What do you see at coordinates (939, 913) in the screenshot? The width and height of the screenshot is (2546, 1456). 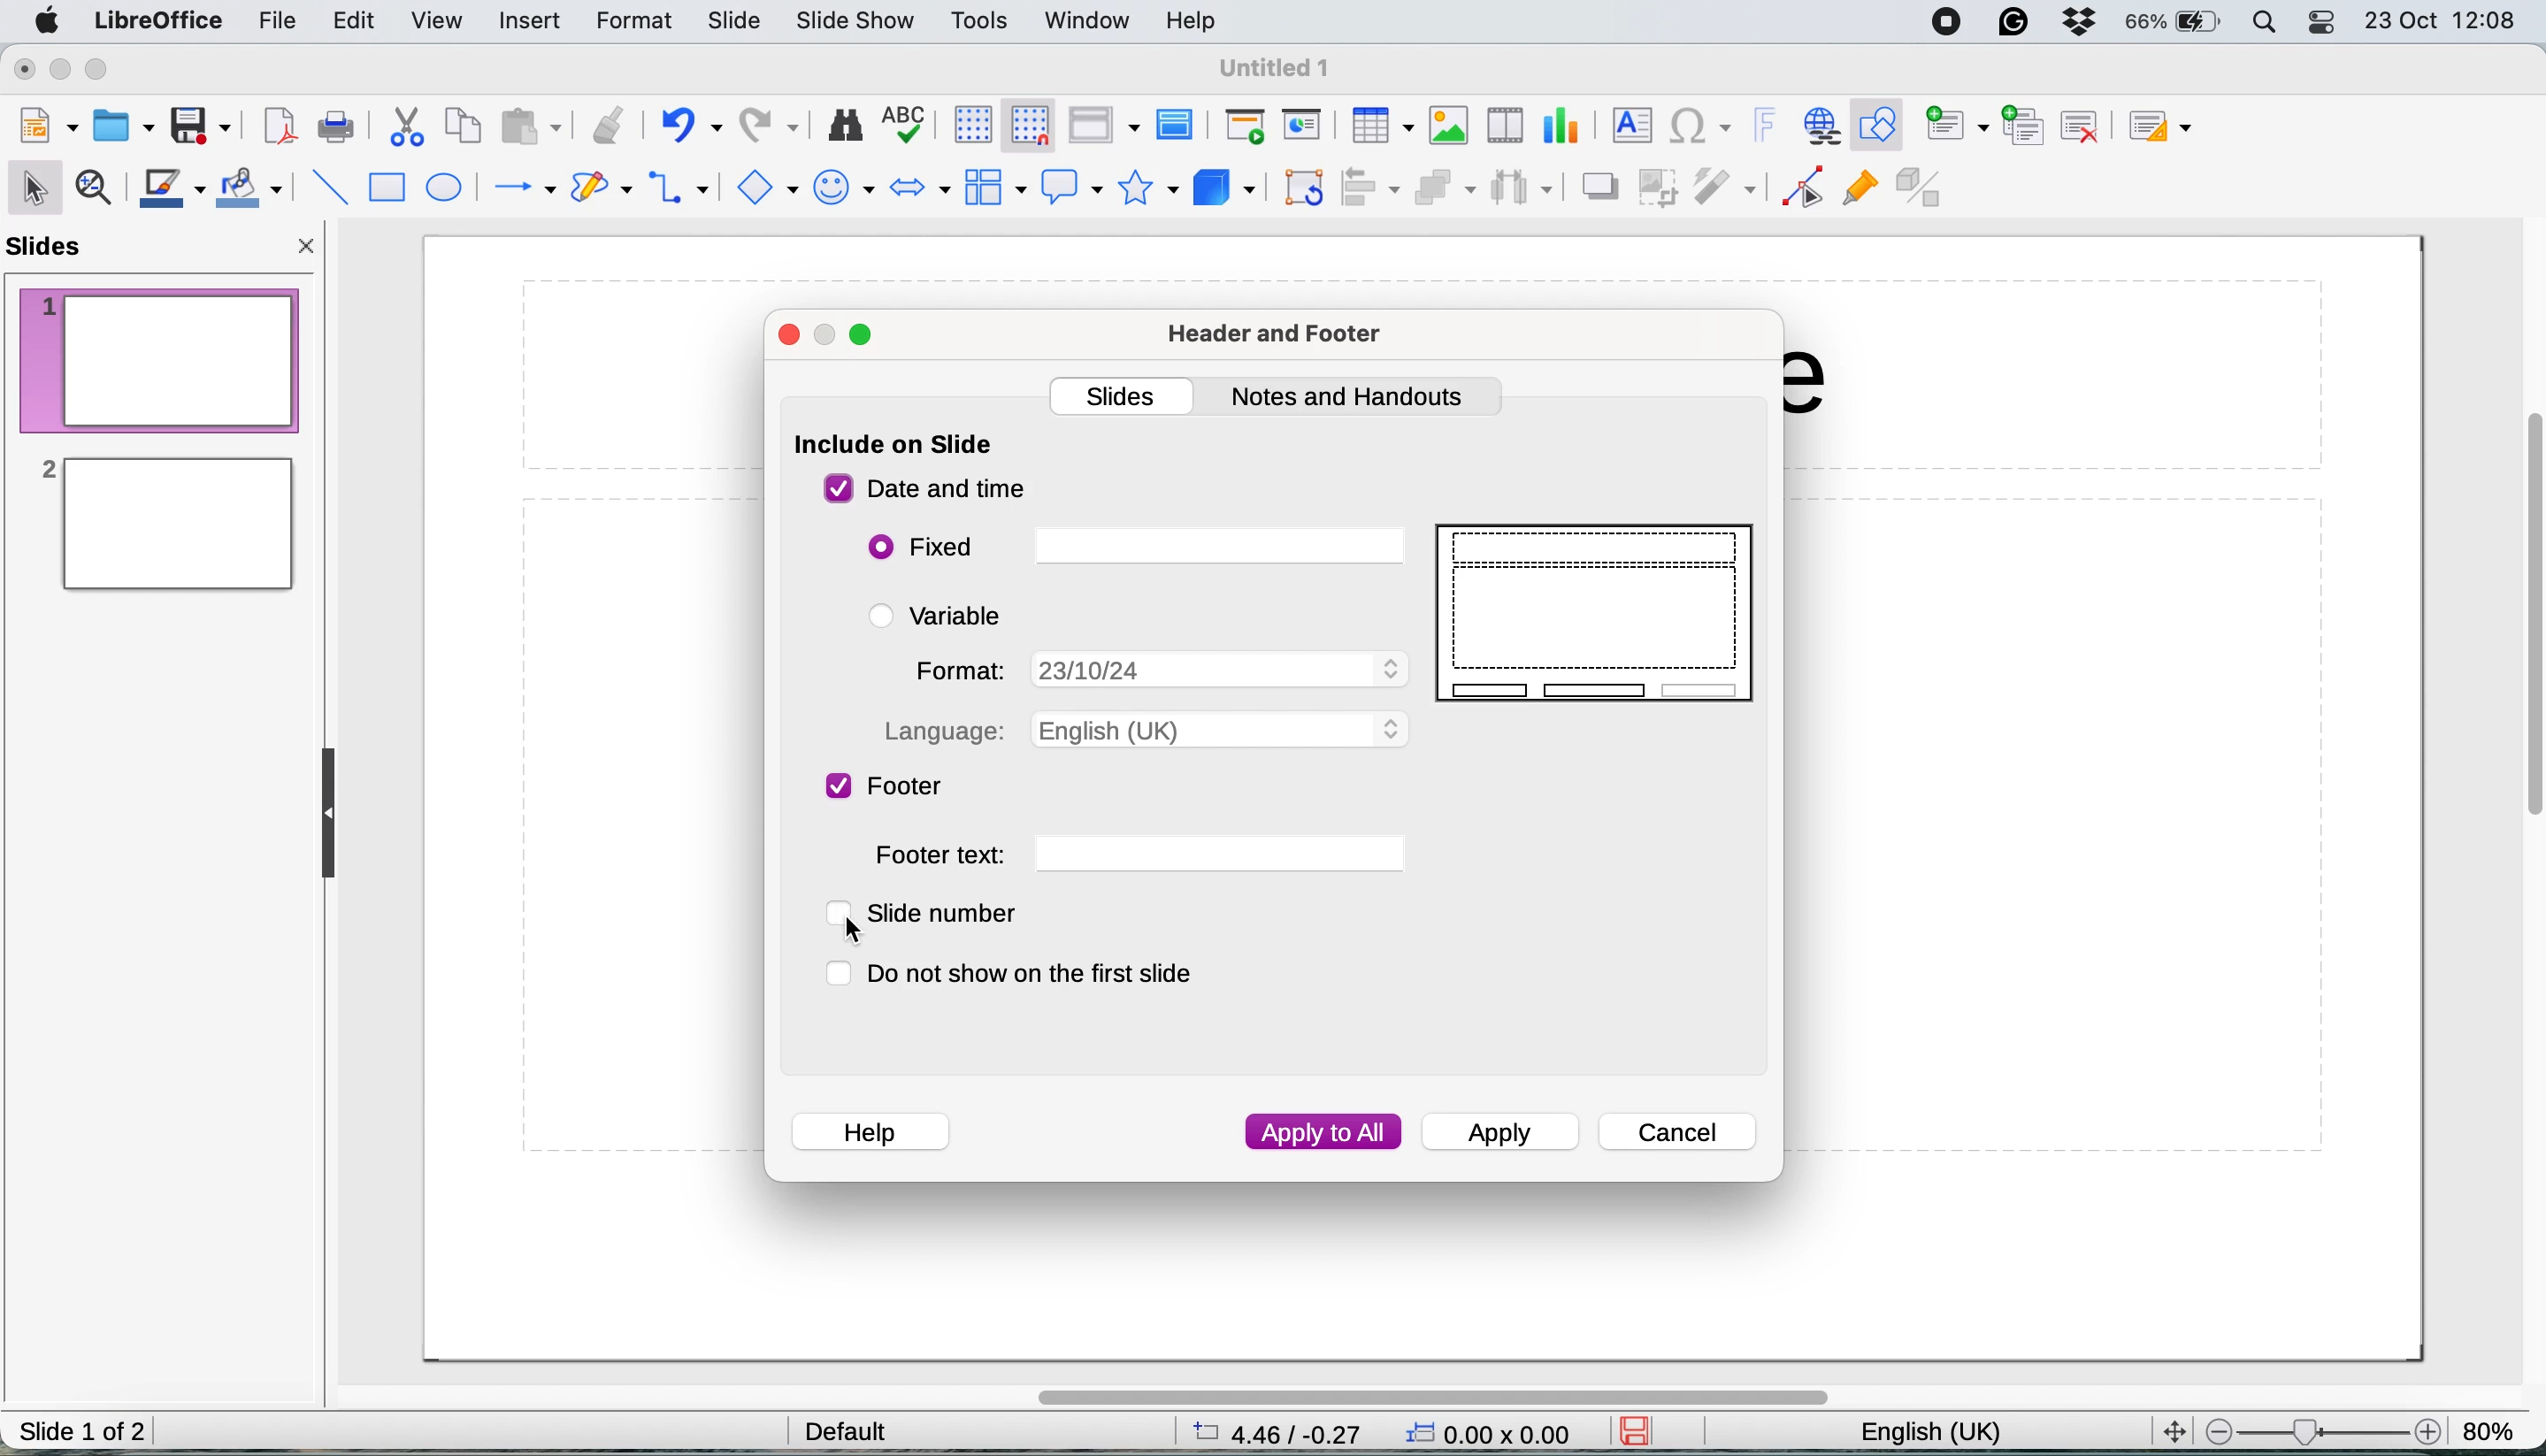 I see `slide number` at bounding box center [939, 913].